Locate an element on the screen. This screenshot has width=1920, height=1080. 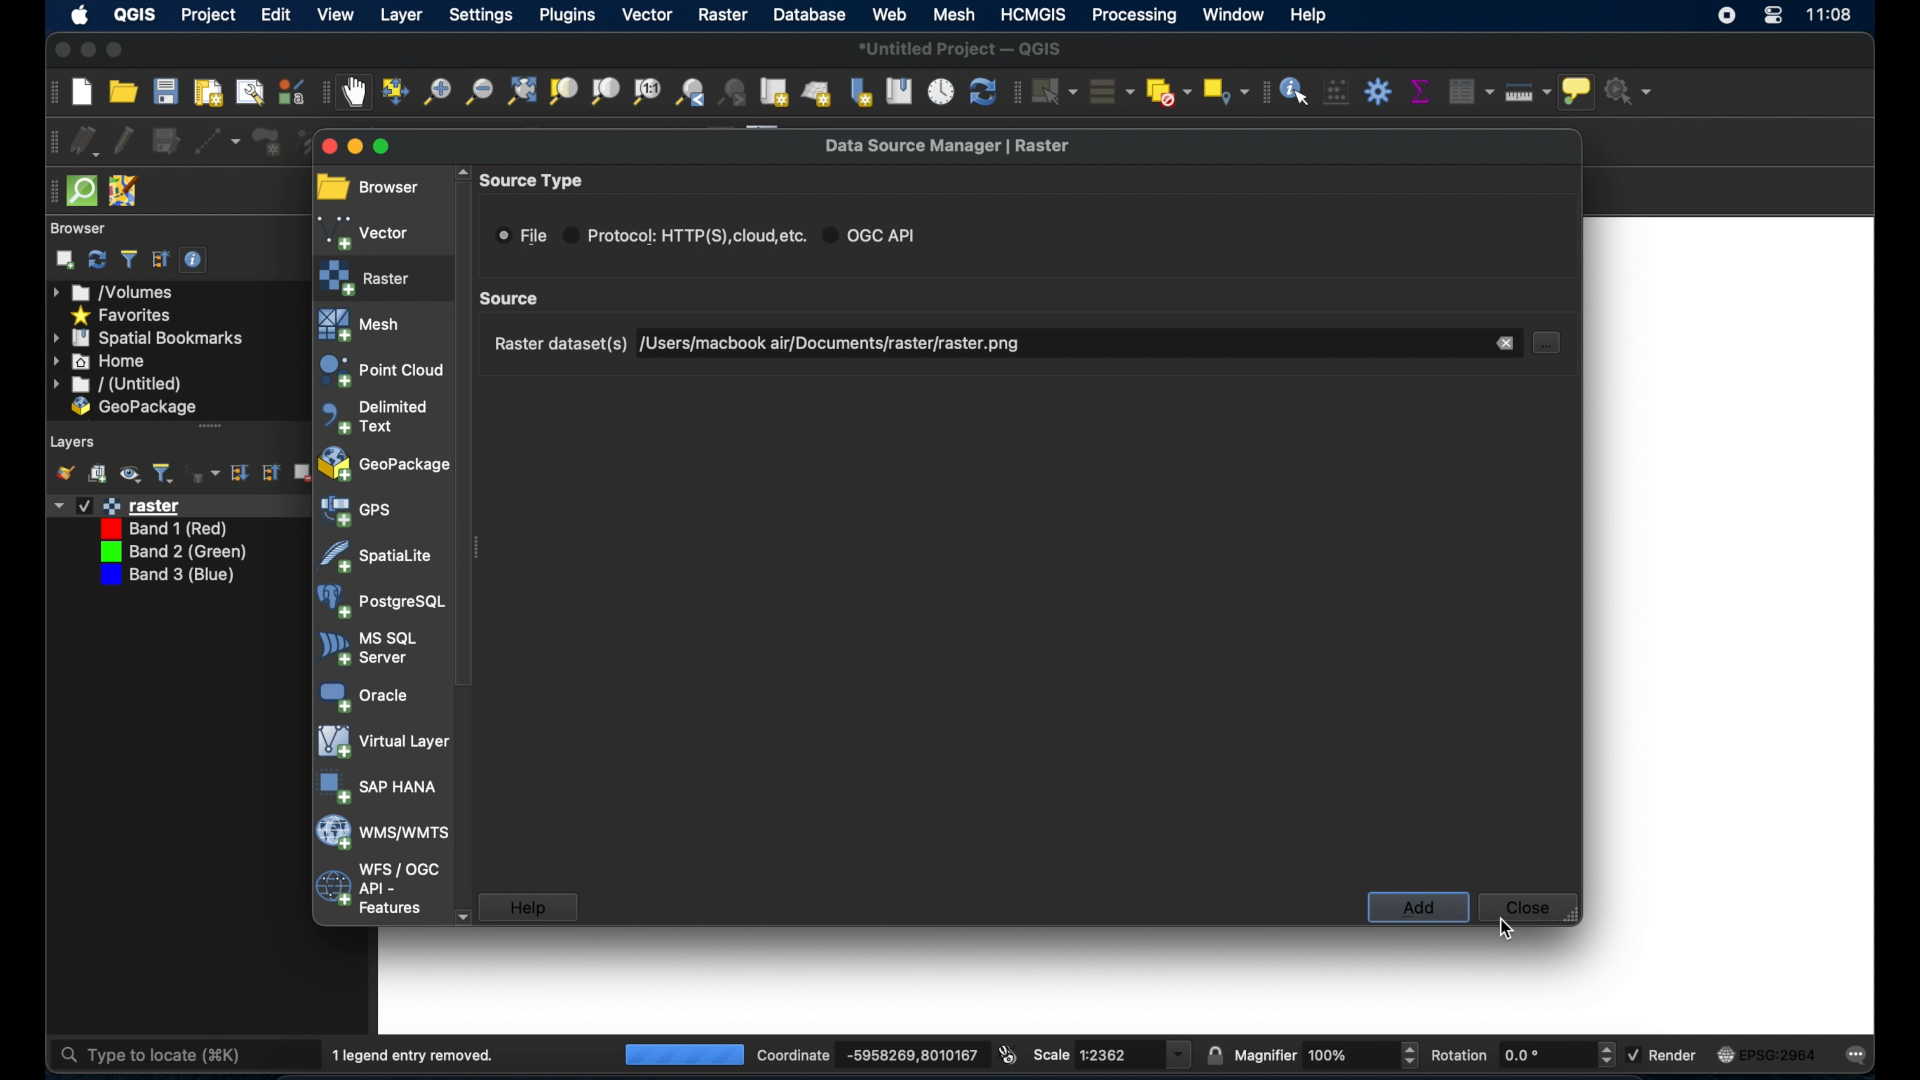
filter layer is located at coordinates (163, 473).